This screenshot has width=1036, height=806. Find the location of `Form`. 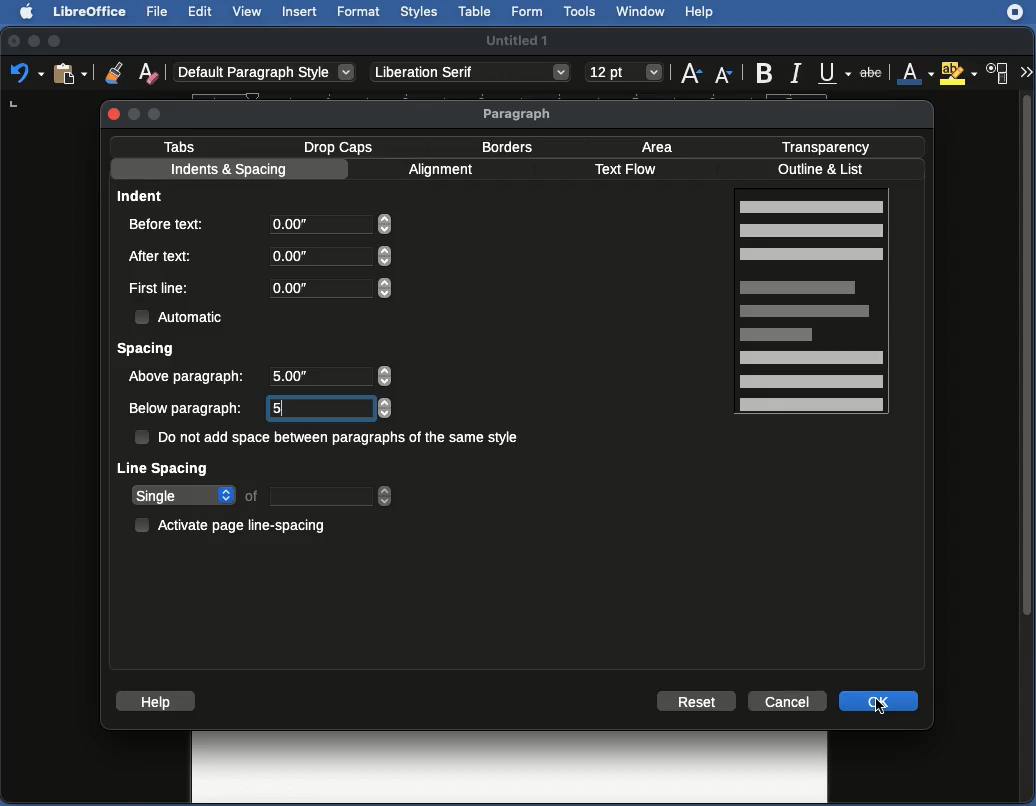

Form is located at coordinates (529, 13).